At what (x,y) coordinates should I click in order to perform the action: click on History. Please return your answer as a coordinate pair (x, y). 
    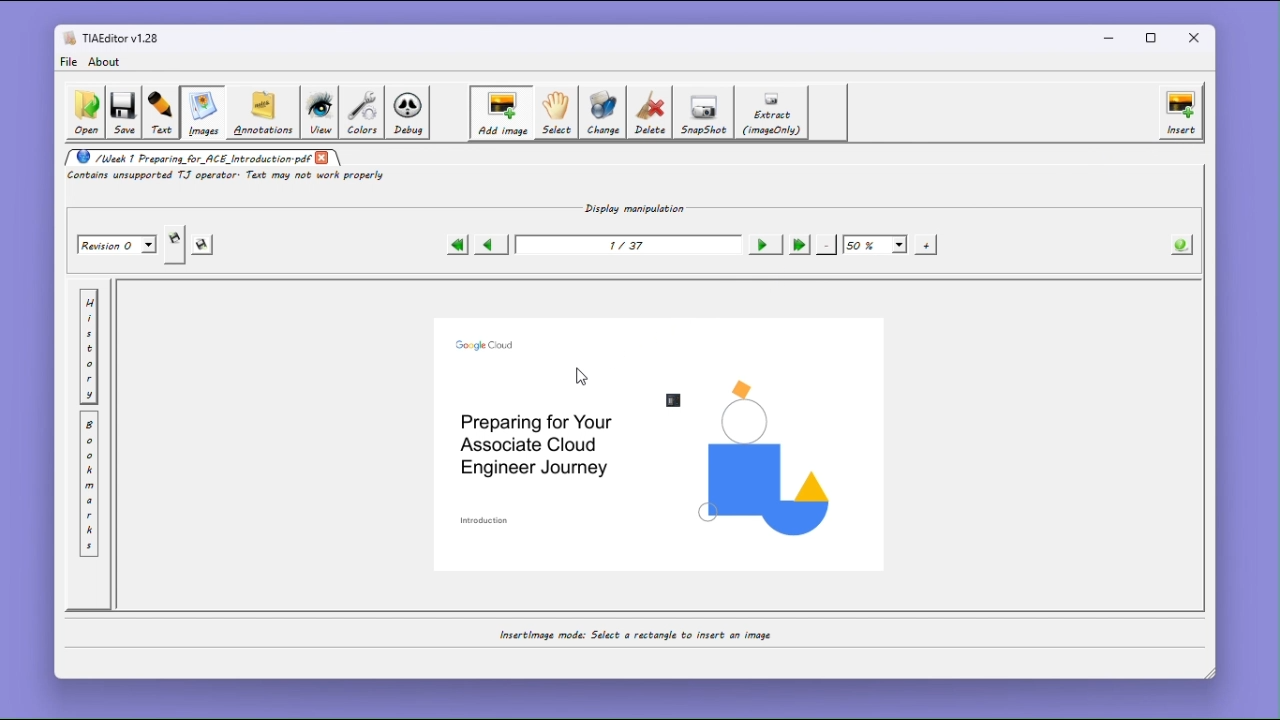
    Looking at the image, I should click on (89, 347).